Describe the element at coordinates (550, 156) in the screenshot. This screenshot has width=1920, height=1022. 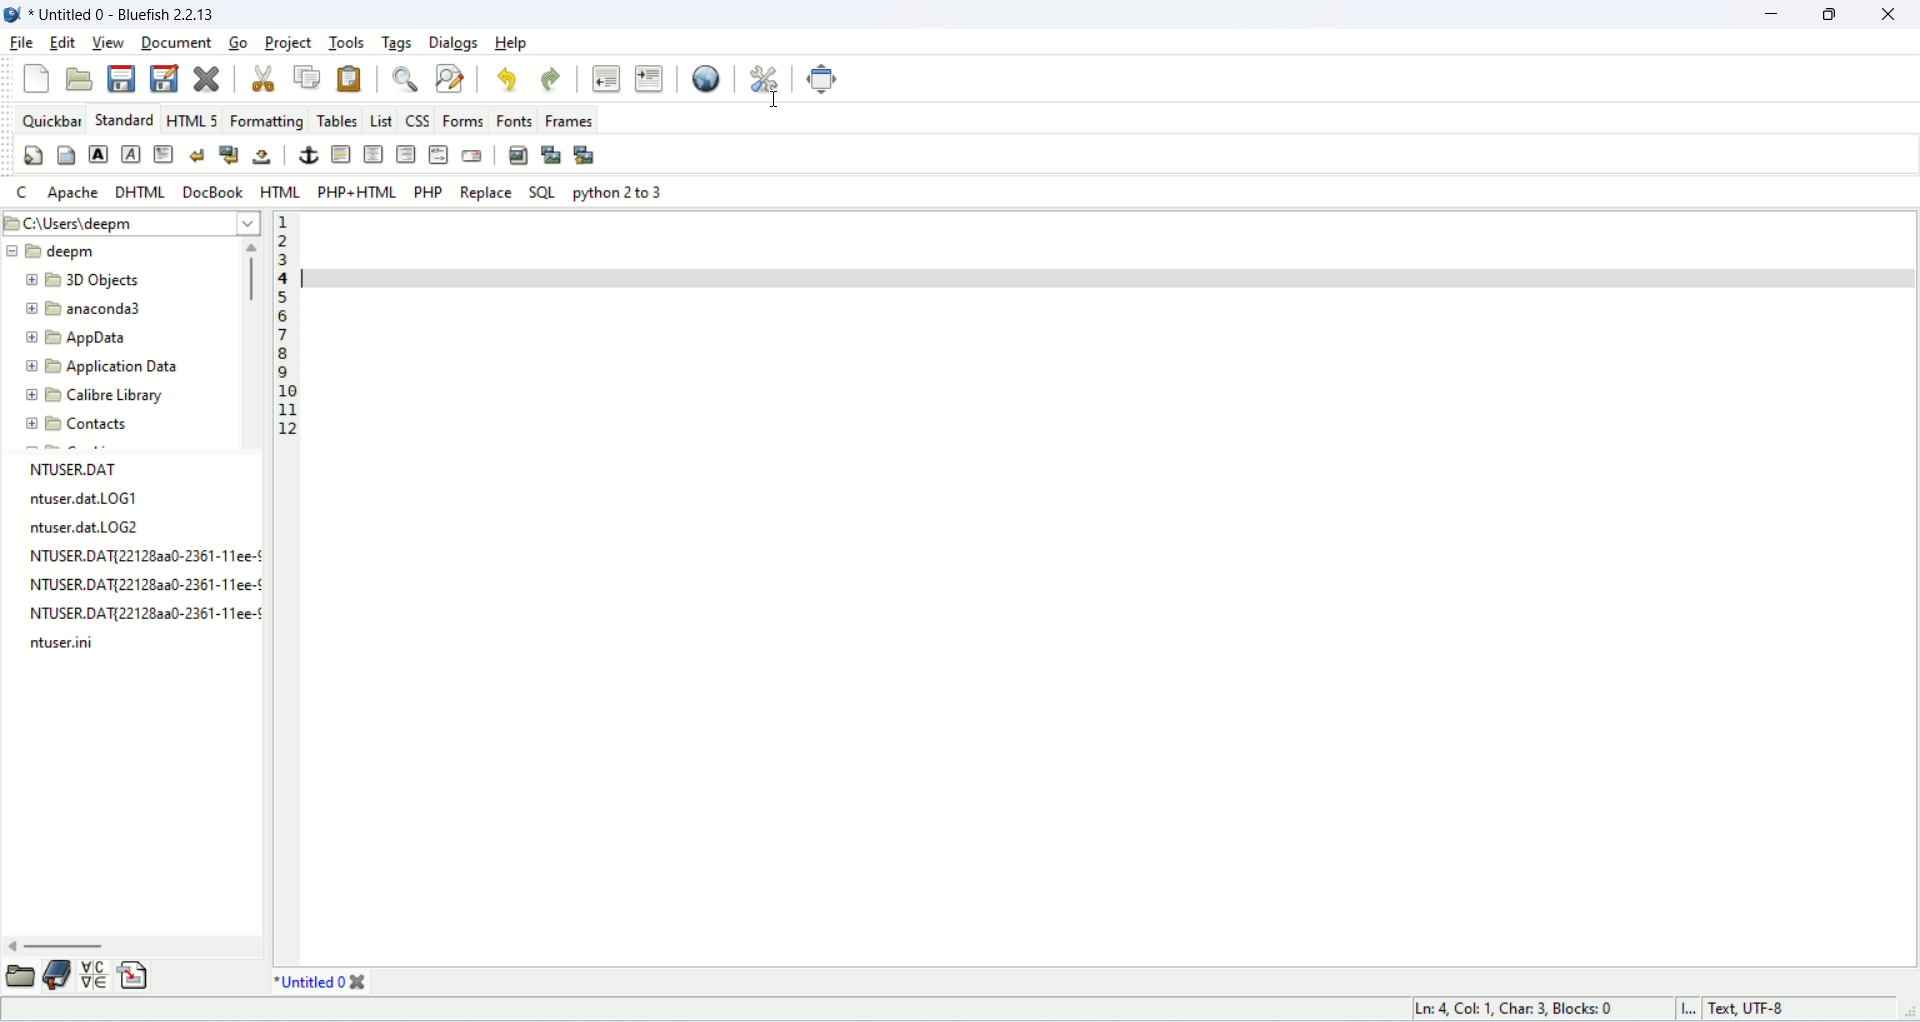
I see `insert thumbnail` at that location.